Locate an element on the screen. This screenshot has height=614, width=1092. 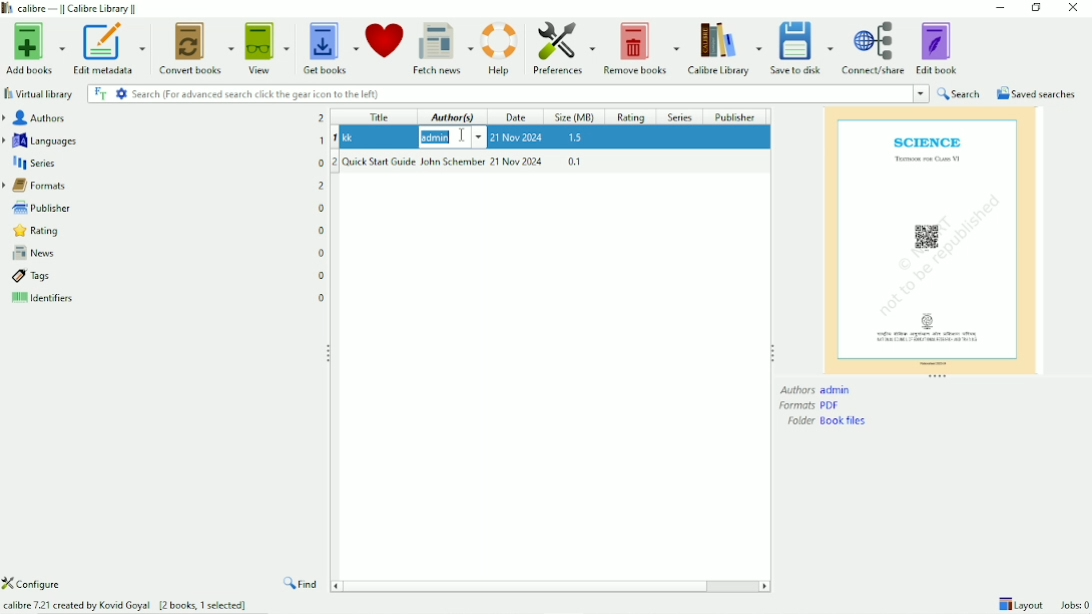
Resize is located at coordinates (774, 353).